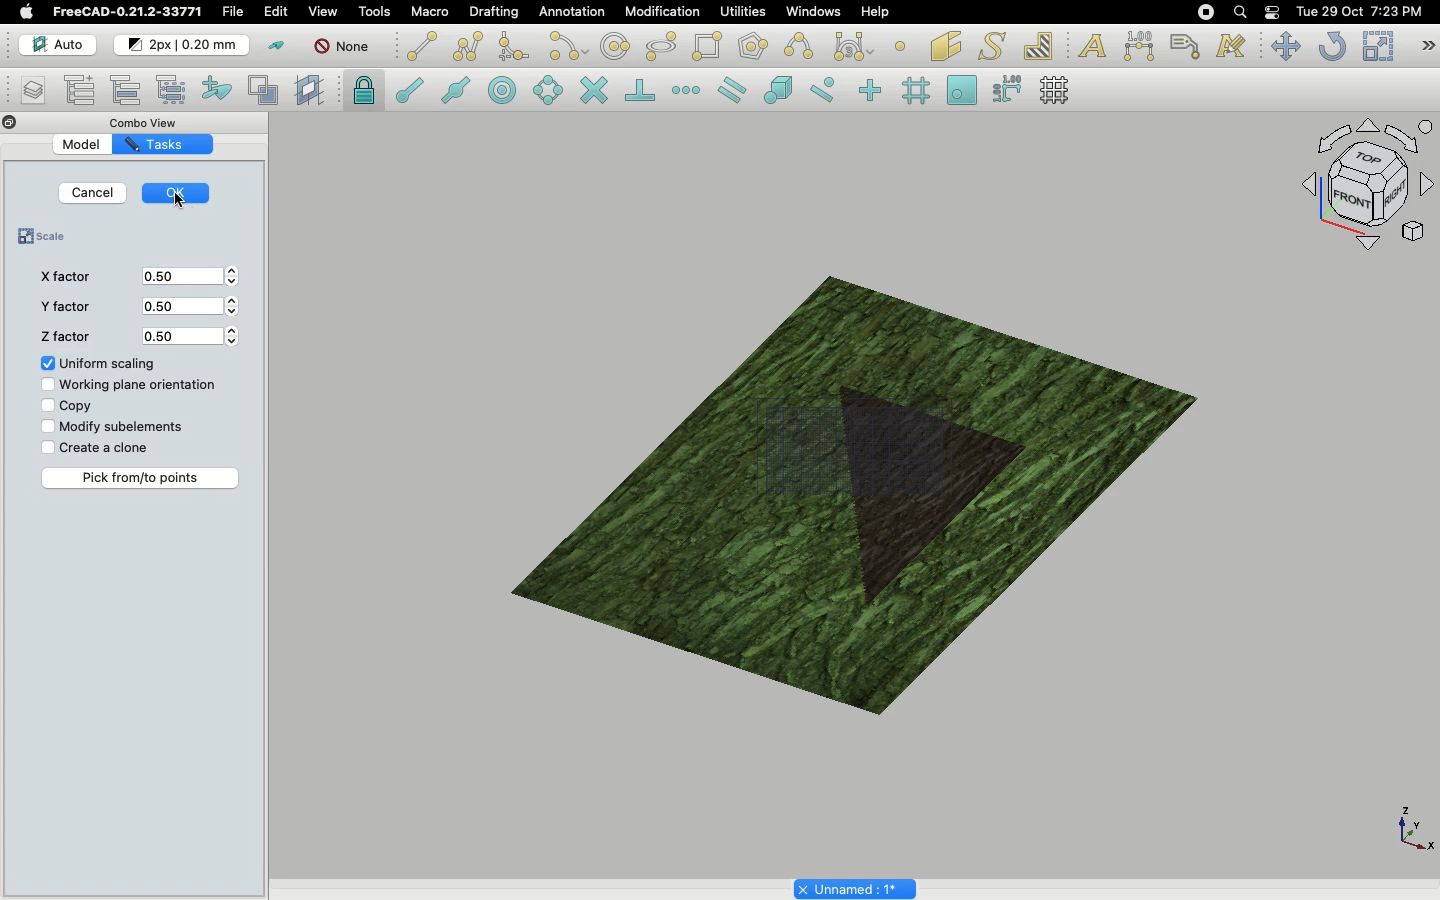 This screenshot has width=1440, height=900. Describe the element at coordinates (945, 45) in the screenshot. I see `Facebinder` at that location.